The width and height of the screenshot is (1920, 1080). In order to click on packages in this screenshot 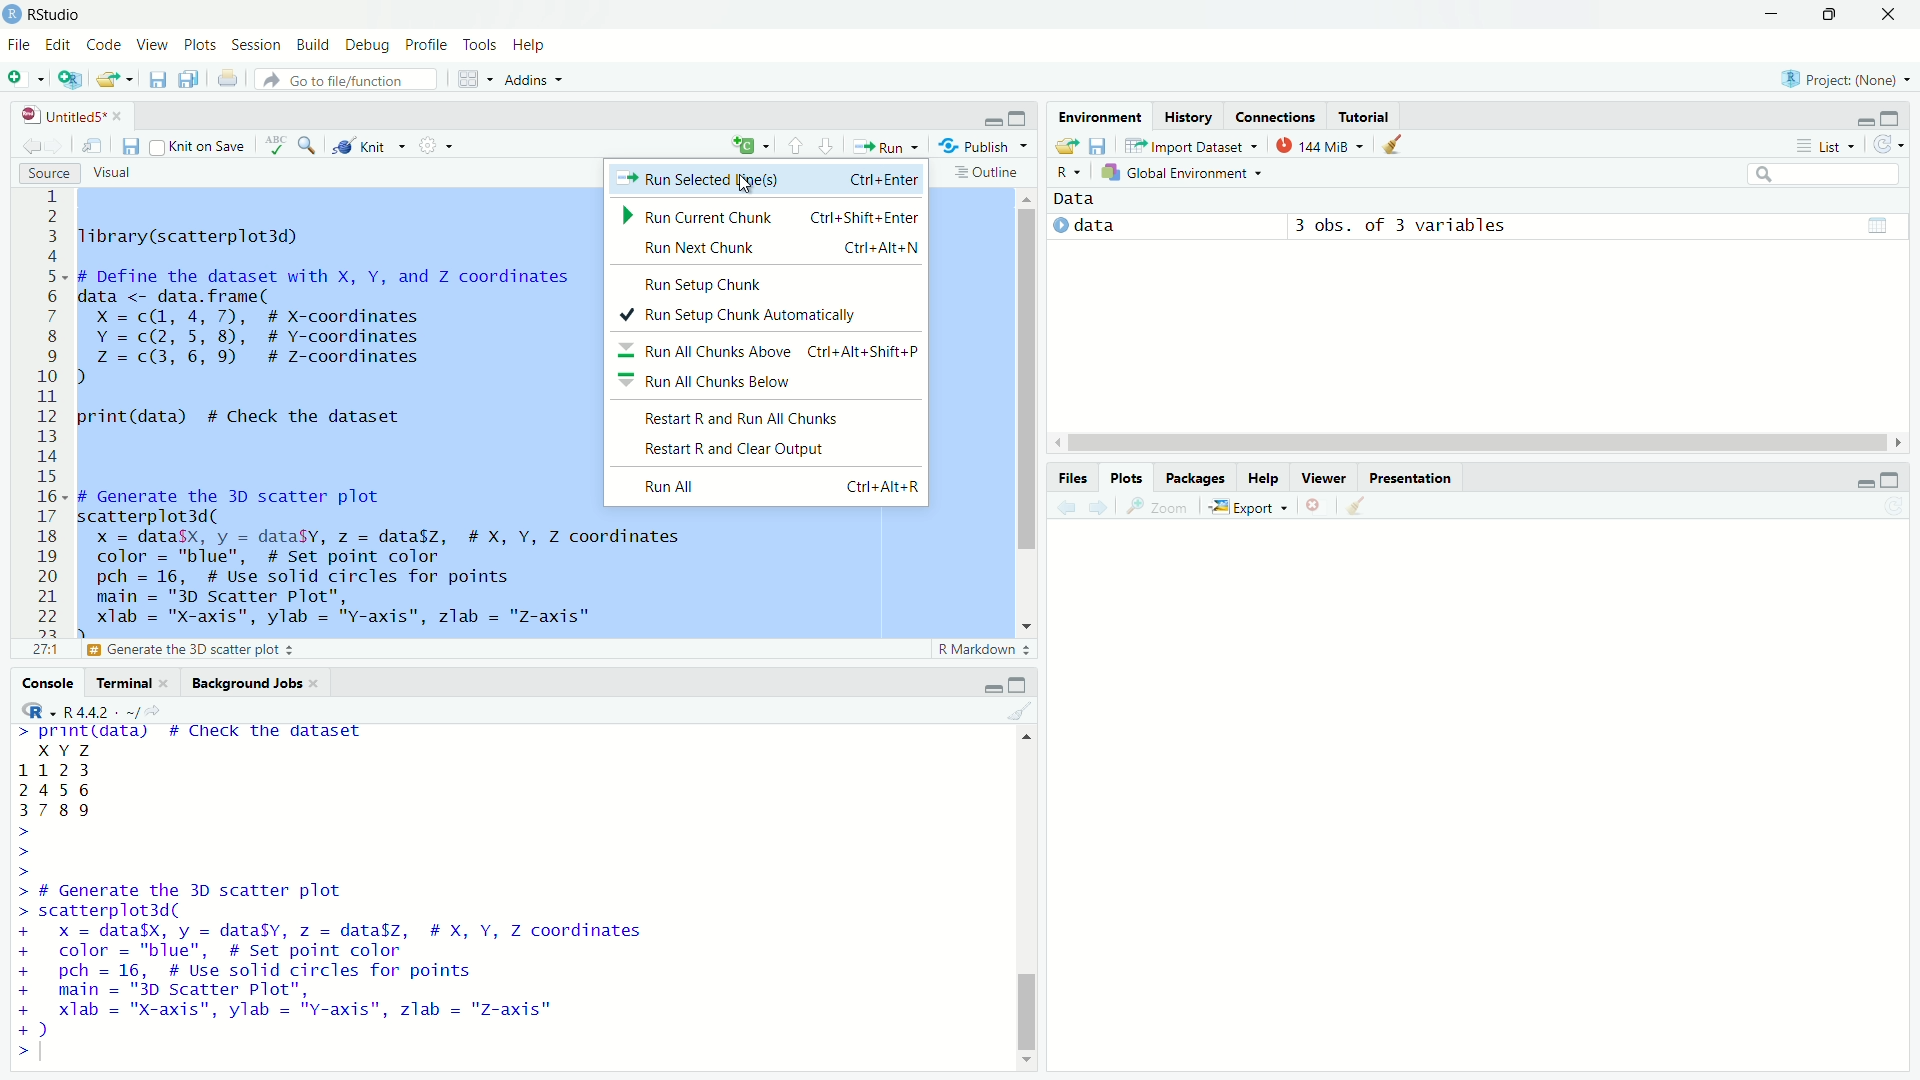, I will do `click(1194, 477)`.